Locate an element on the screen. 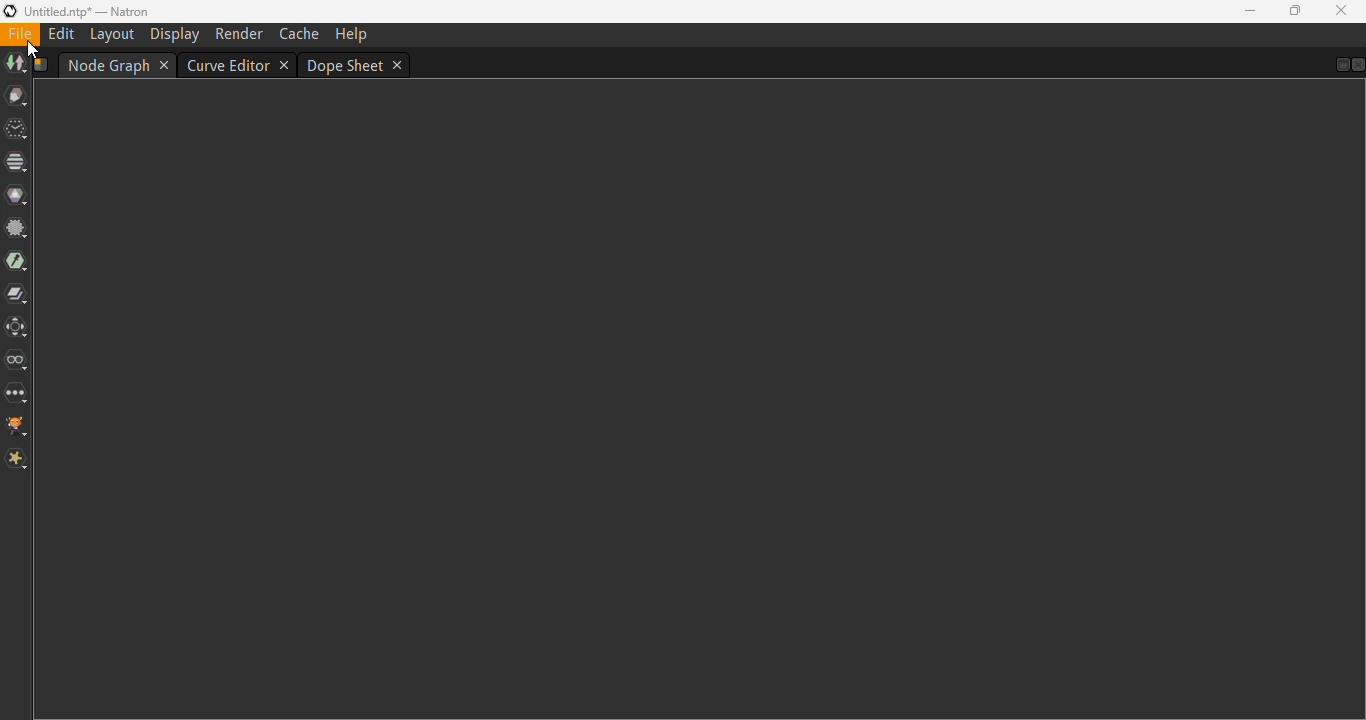 The image size is (1366, 720). transform is located at coordinates (18, 326).